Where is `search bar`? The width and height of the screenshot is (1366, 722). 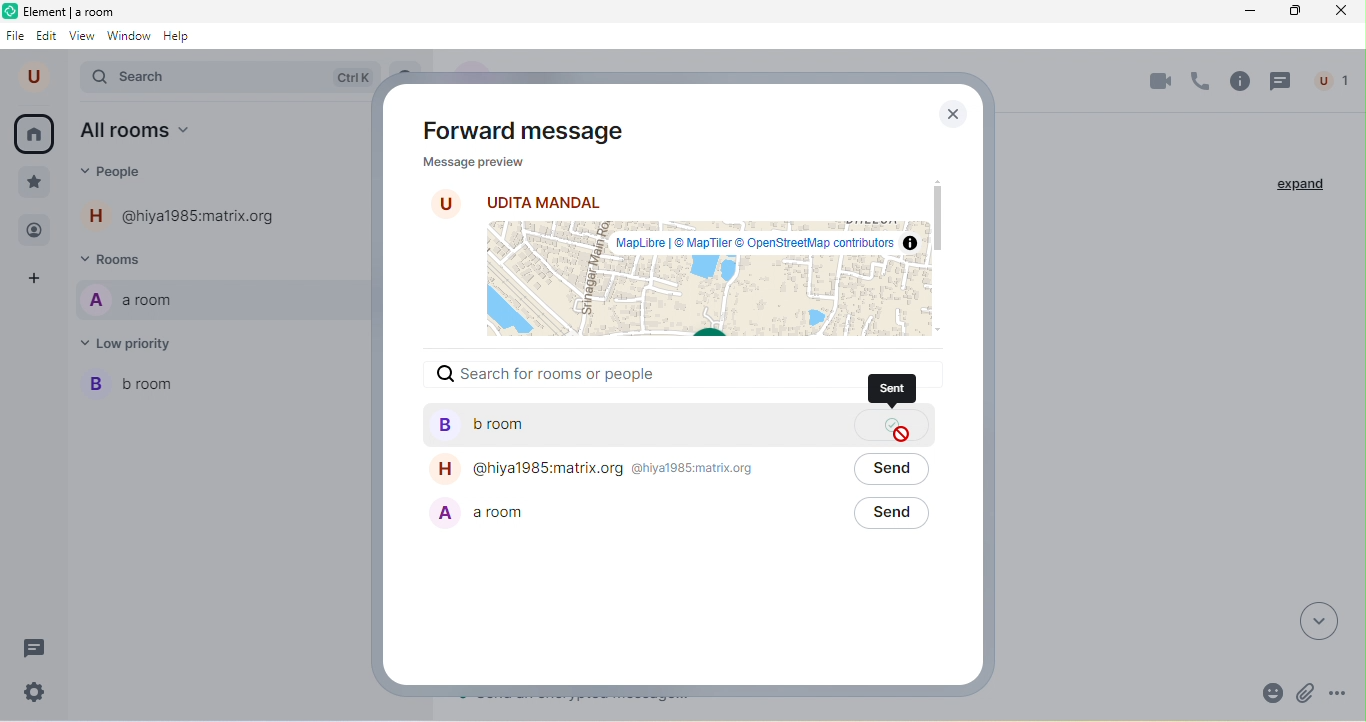 search bar is located at coordinates (232, 77).